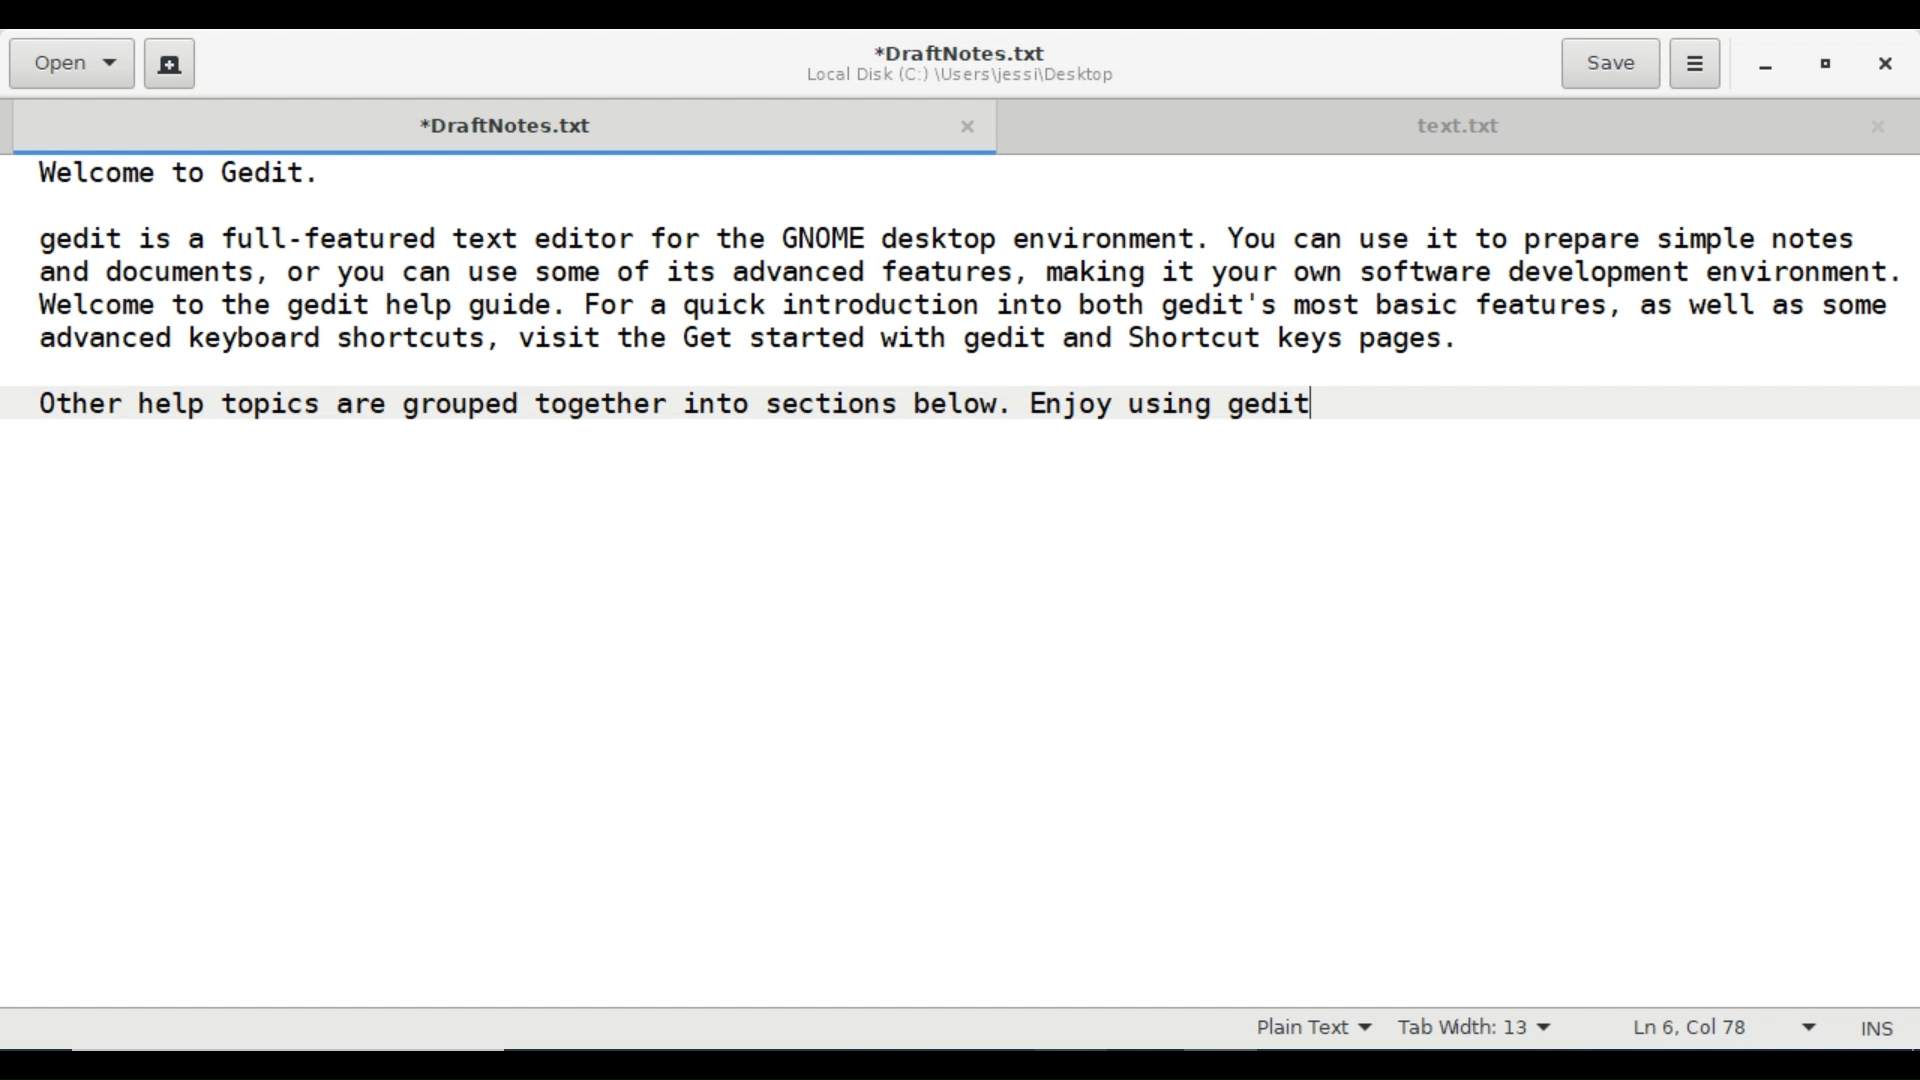 The width and height of the screenshot is (1920, 1080). What do you see at coordinates (1826, 62) in the screenshot?
I see `Restore` at bounding box center [1826, 62].